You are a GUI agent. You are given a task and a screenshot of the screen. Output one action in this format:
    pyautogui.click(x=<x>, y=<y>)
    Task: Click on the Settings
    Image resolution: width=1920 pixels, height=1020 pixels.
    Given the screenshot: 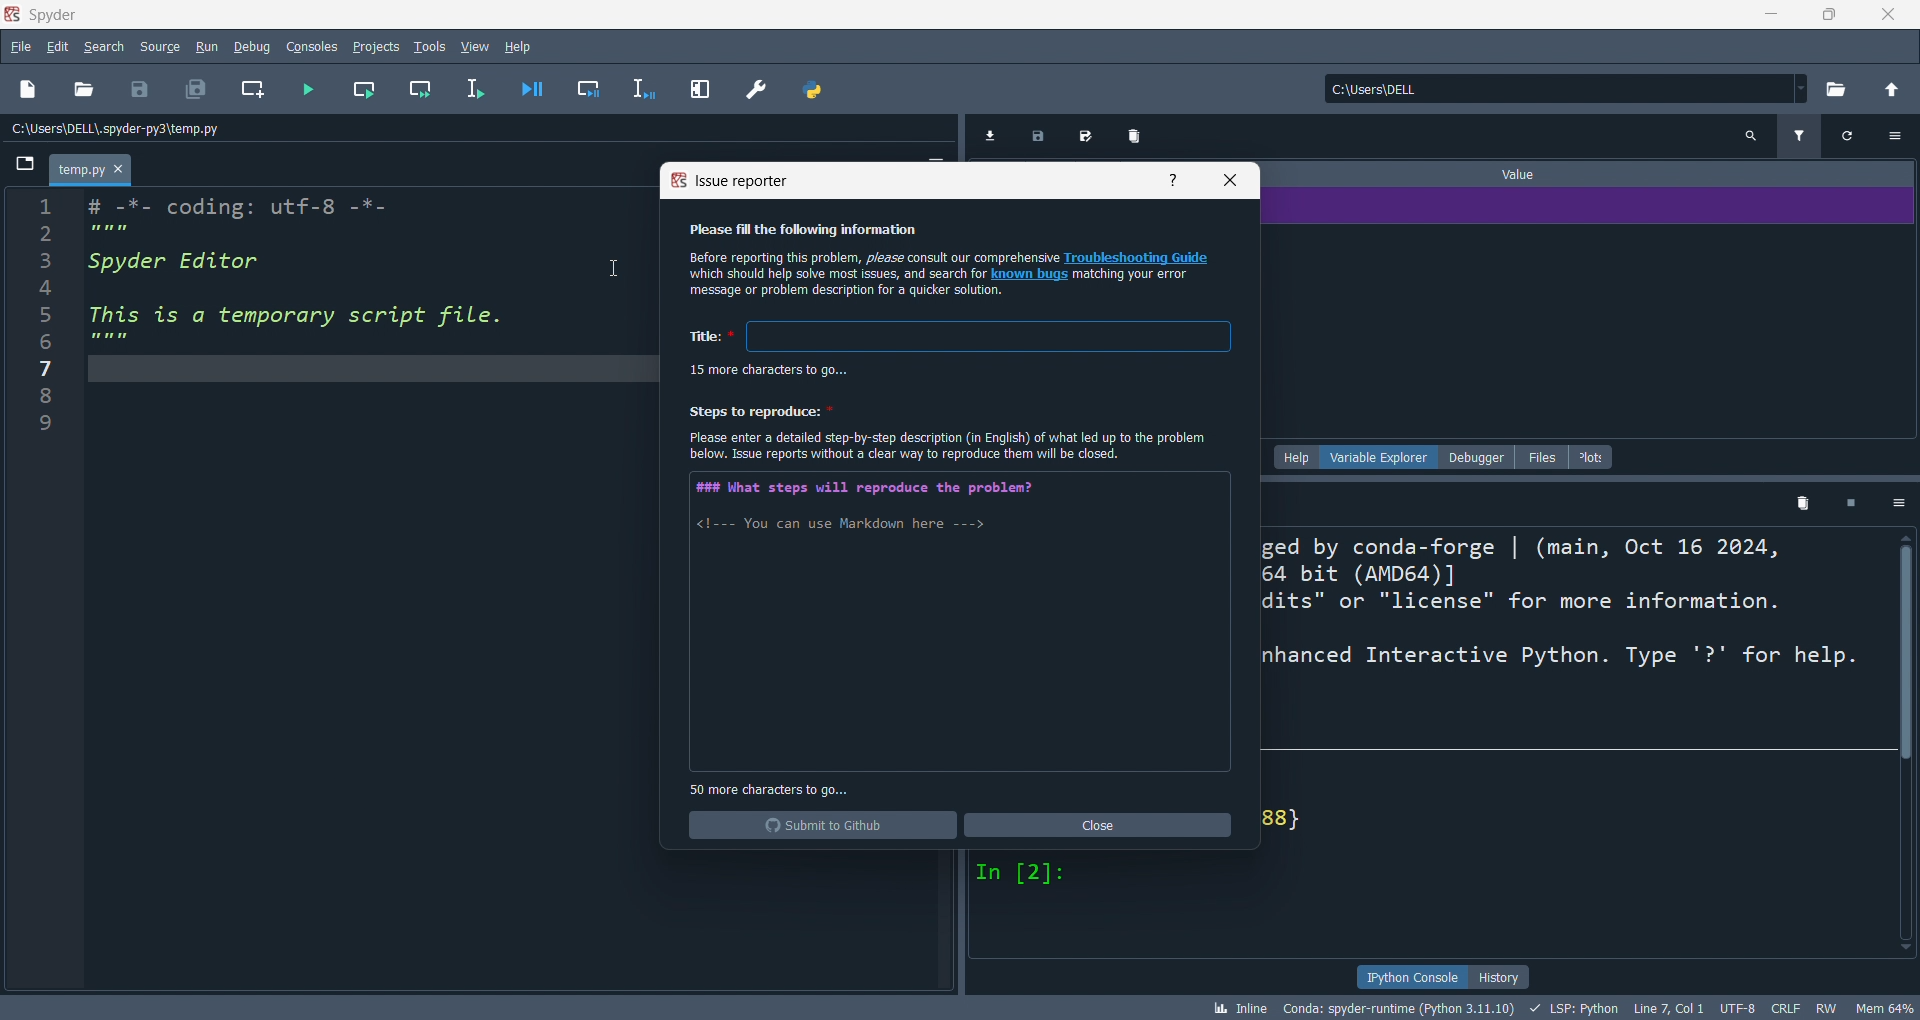 What is the action you would take?
    pyautogui.click(x=1896, y=135)
    